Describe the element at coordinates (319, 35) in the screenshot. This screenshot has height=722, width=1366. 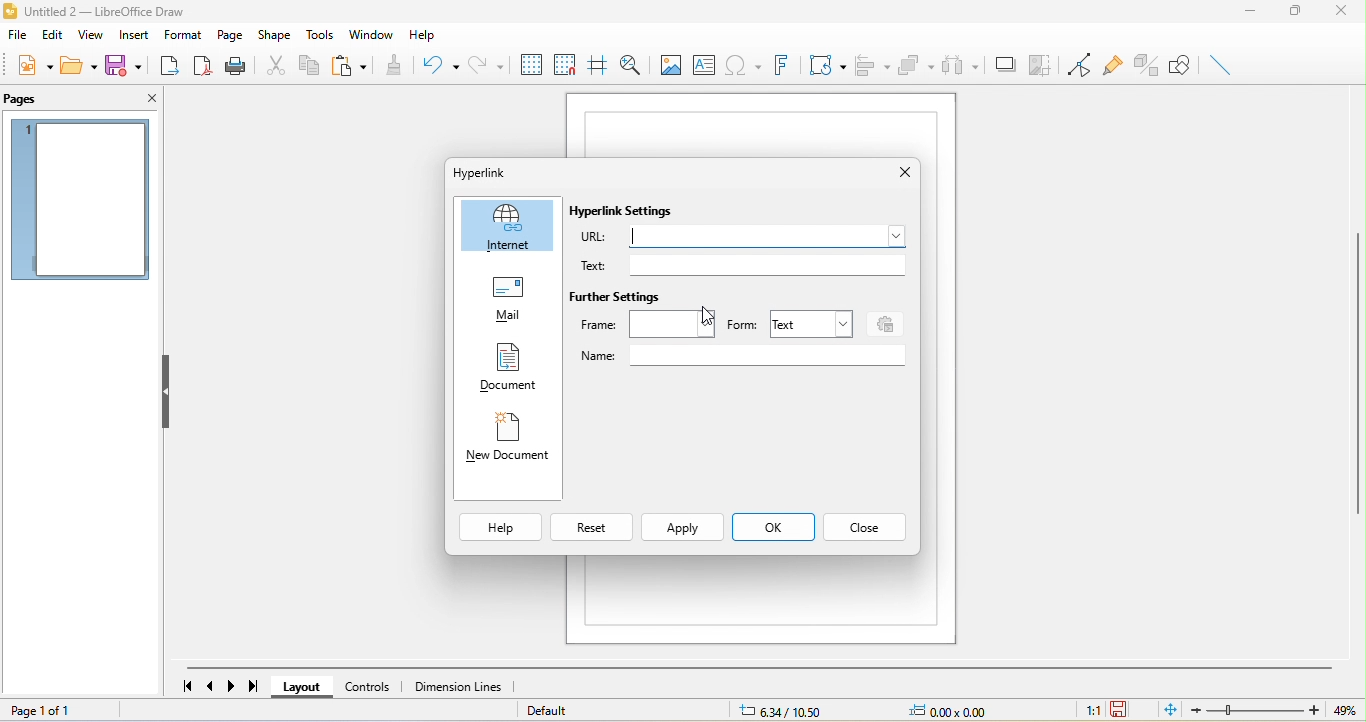
I see `tools` at that location.